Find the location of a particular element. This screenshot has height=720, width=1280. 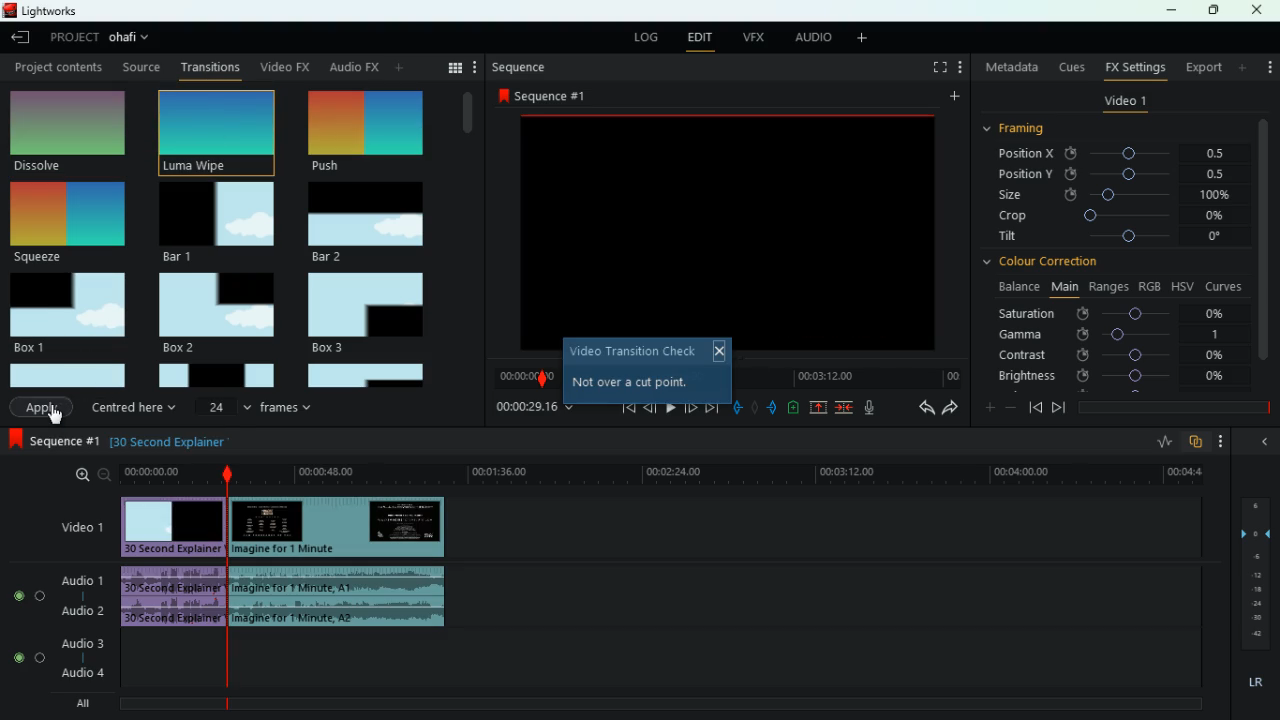

audio 4 is located at coordinates (82, 674).